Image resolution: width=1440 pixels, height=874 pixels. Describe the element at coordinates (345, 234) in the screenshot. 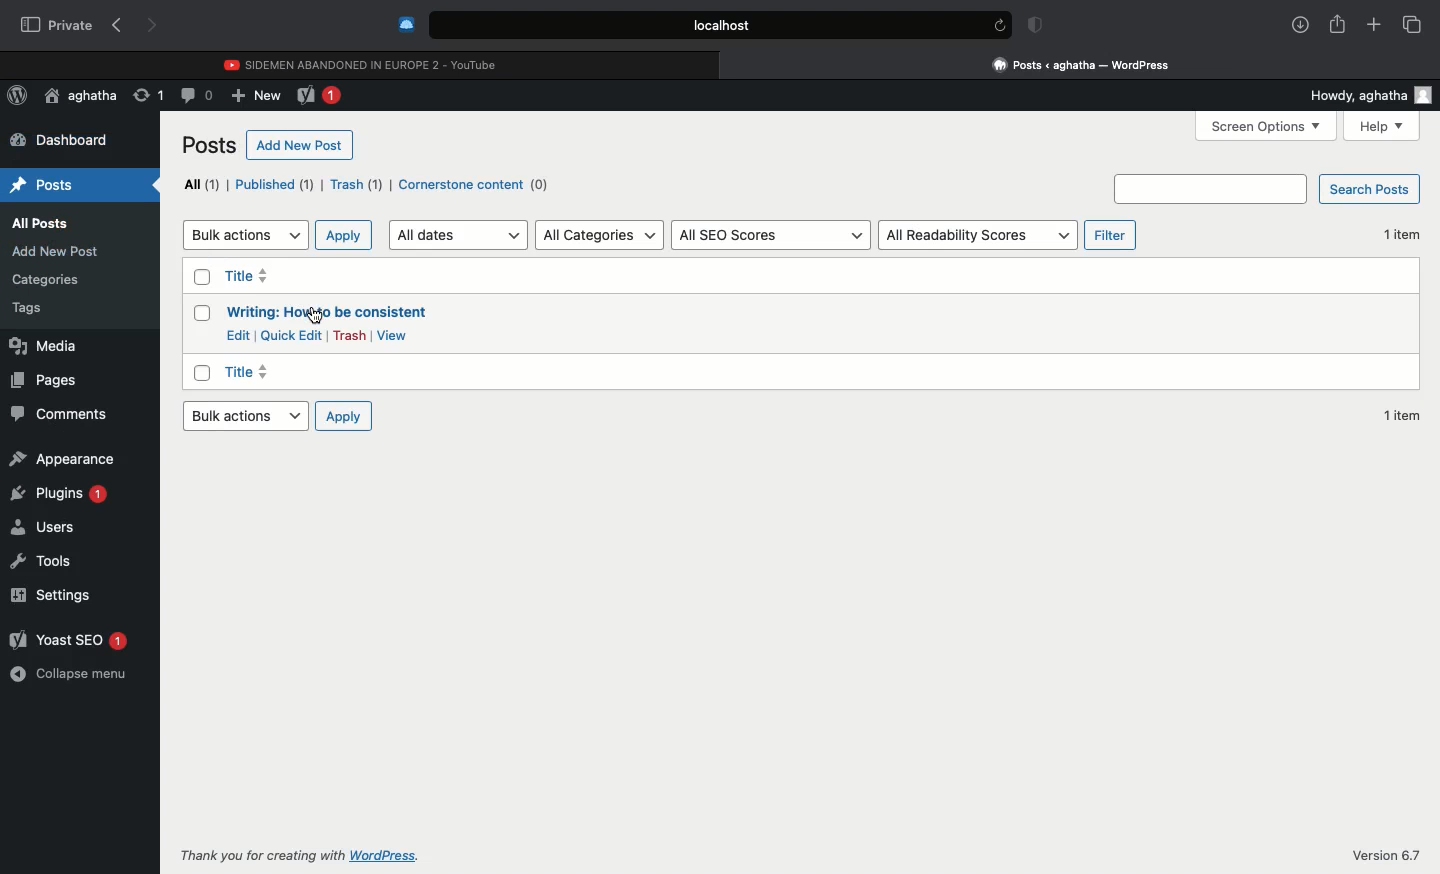

I see `Apply` at that location.